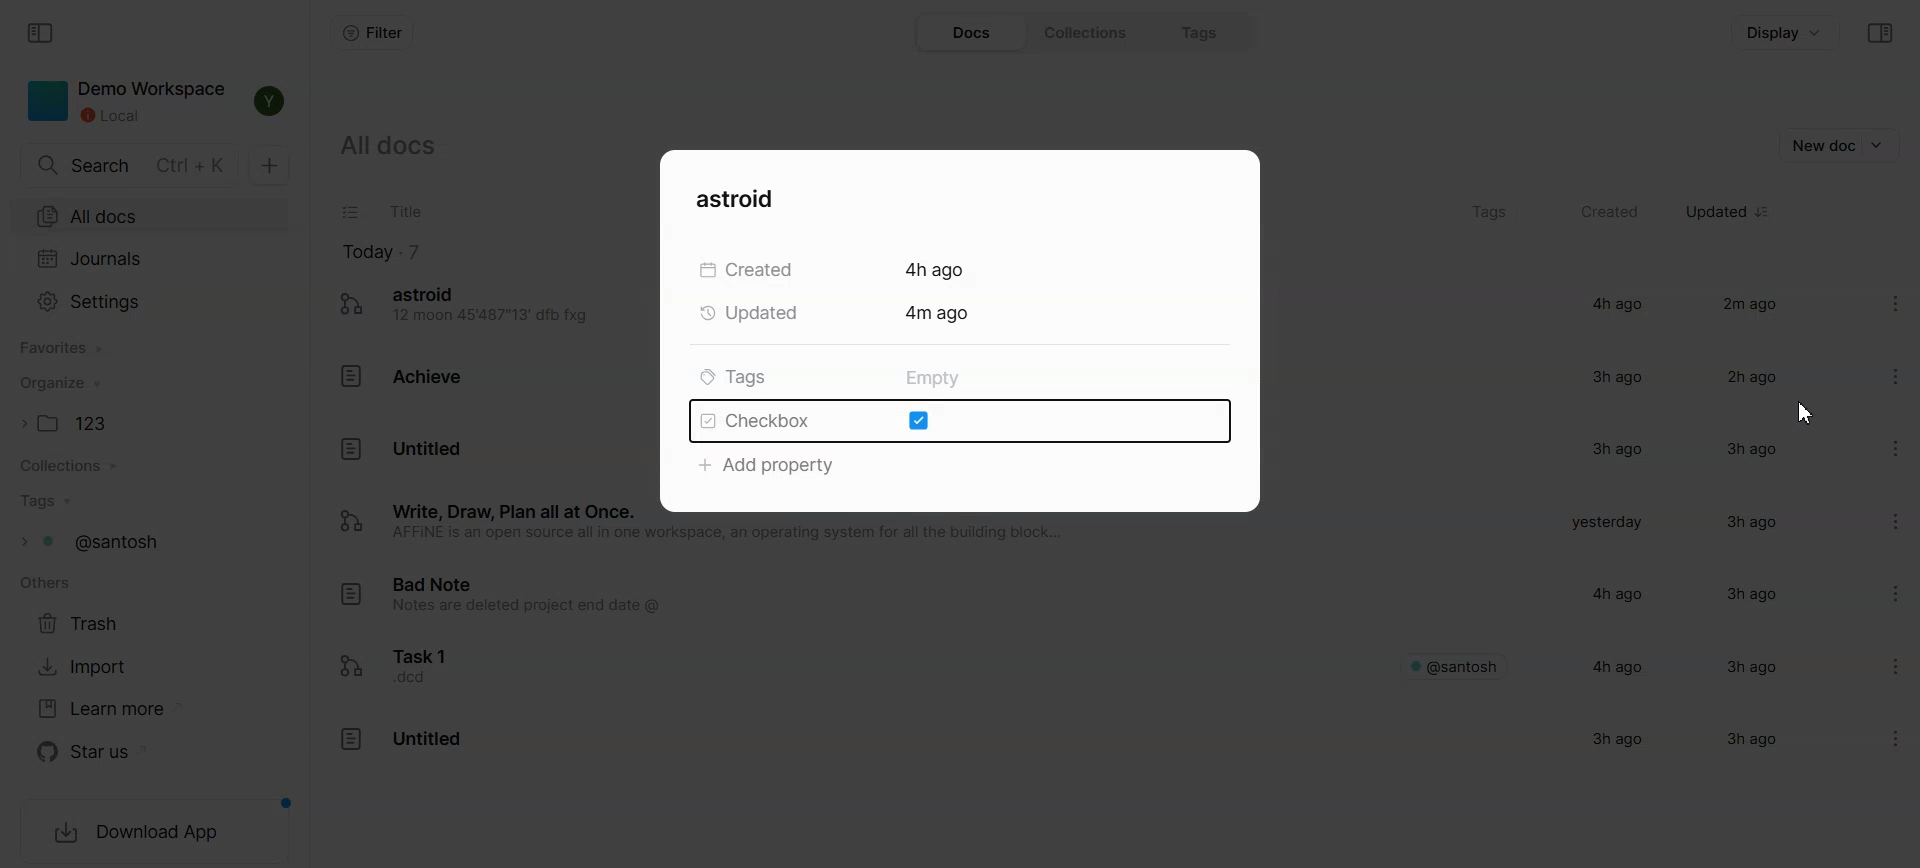  Describe the element at coordinates (153, 834) in the screenshot. I see `Download App` at that location.